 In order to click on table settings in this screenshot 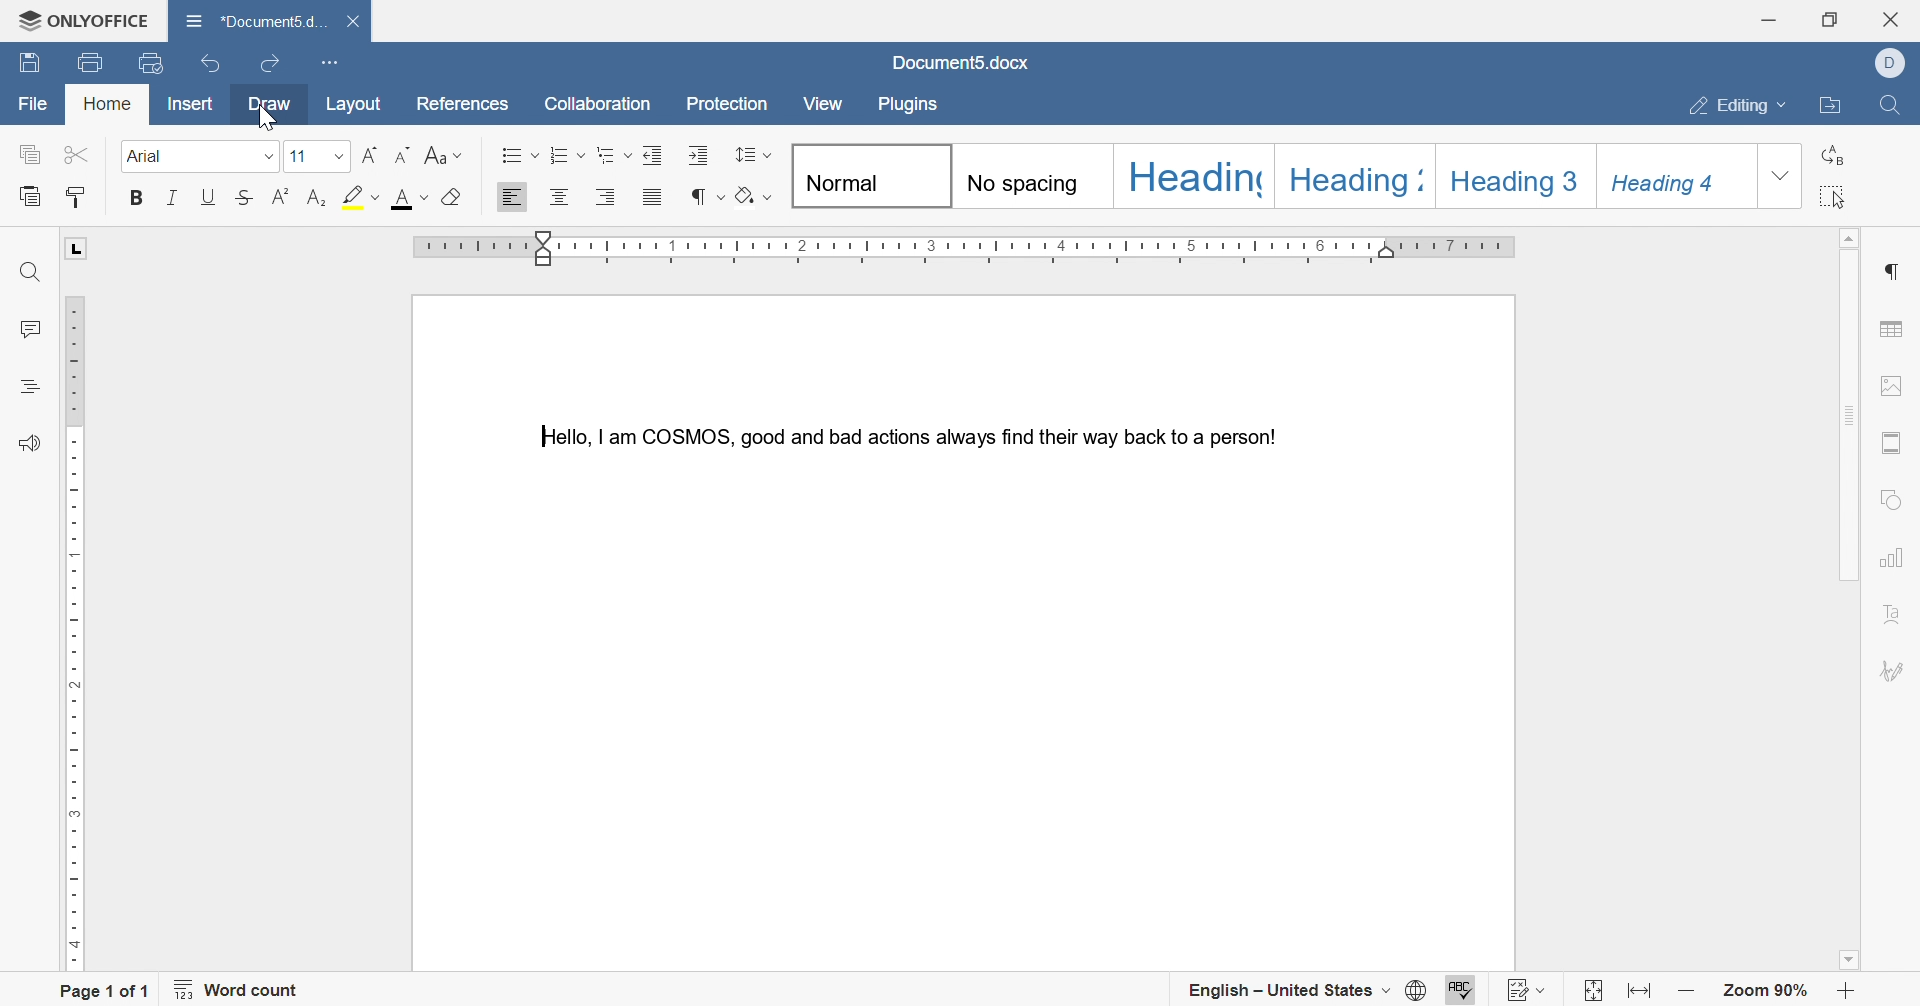, I will do `click(1894, 332)`.